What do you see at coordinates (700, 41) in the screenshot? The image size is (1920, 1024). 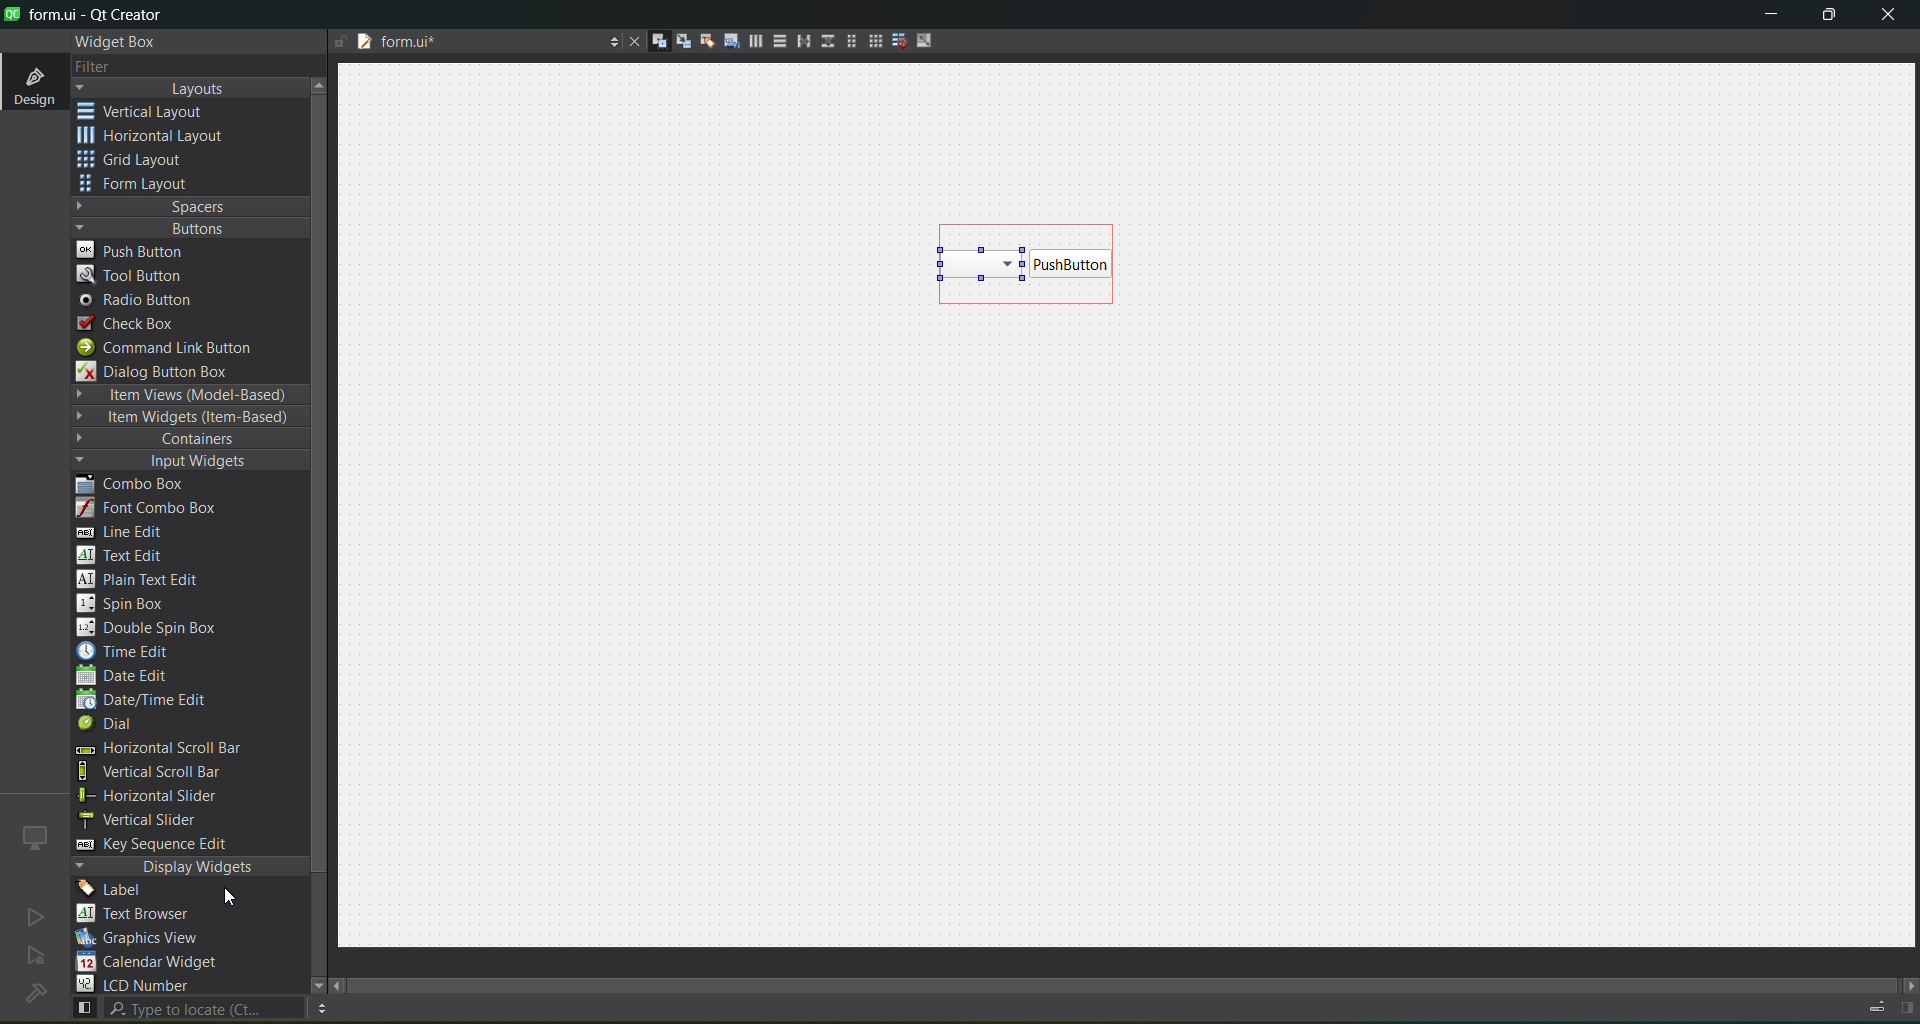 I see `edit buddies` at bounding box center [700, 41].